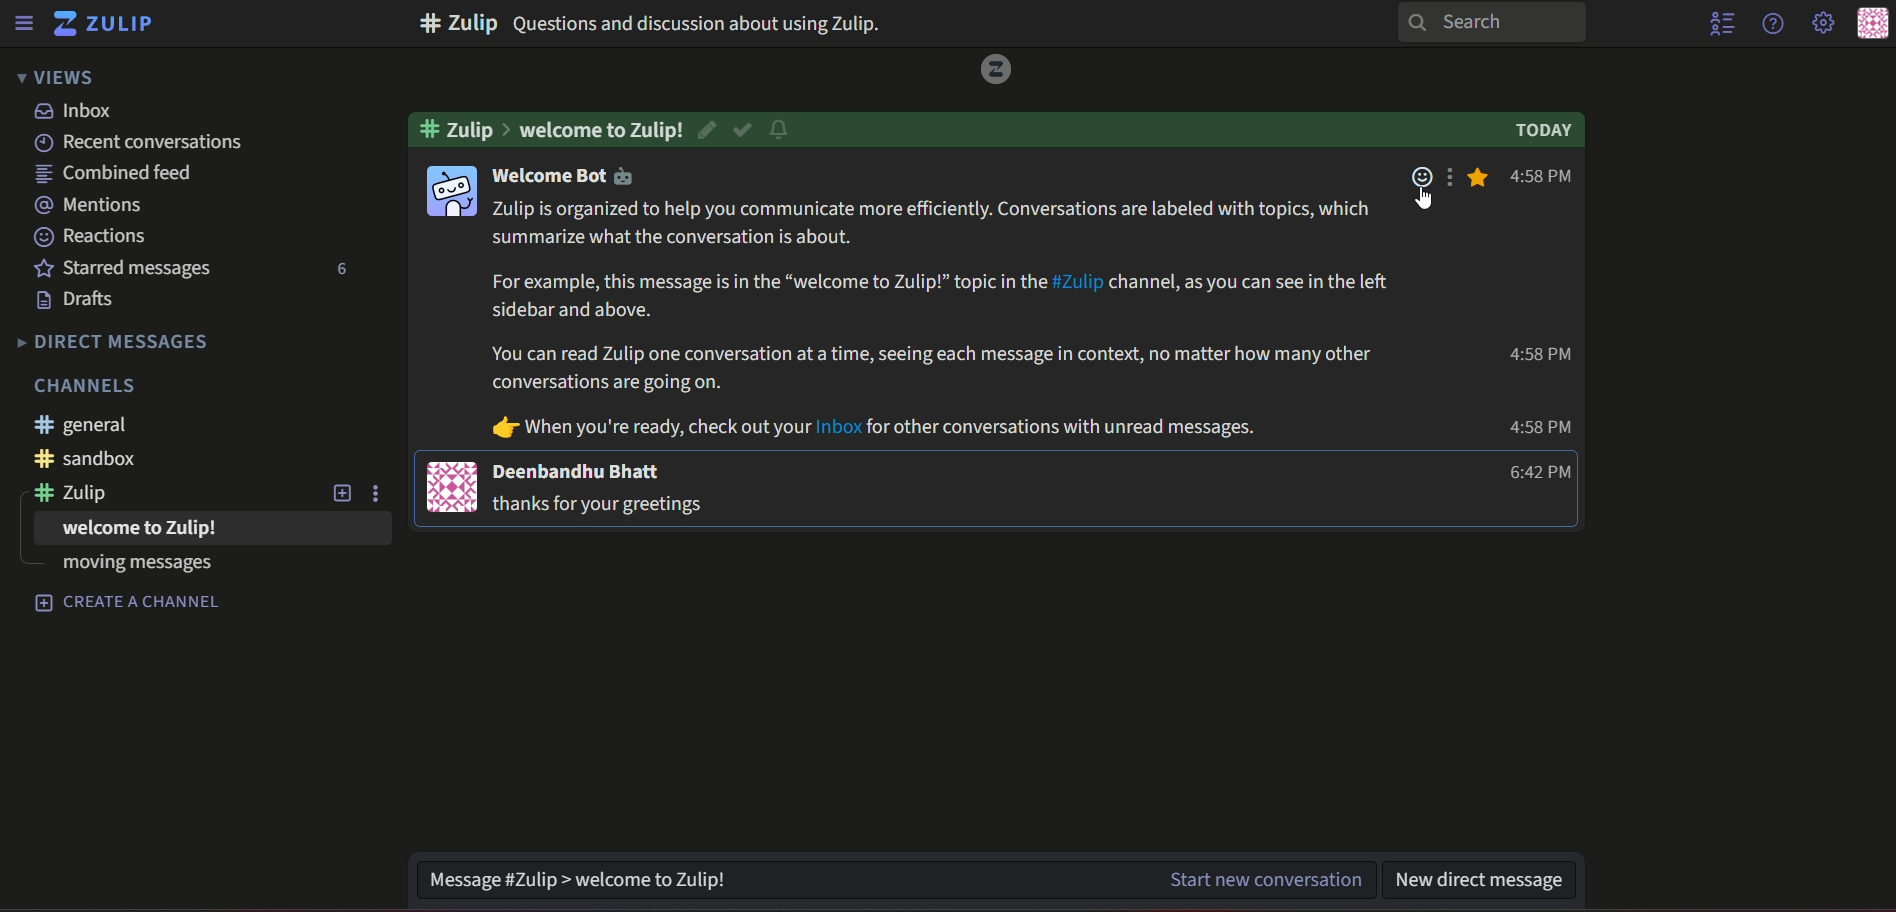  Describe the element at coordinates (338, 493) in the screenshot. I see `Add` at that location.